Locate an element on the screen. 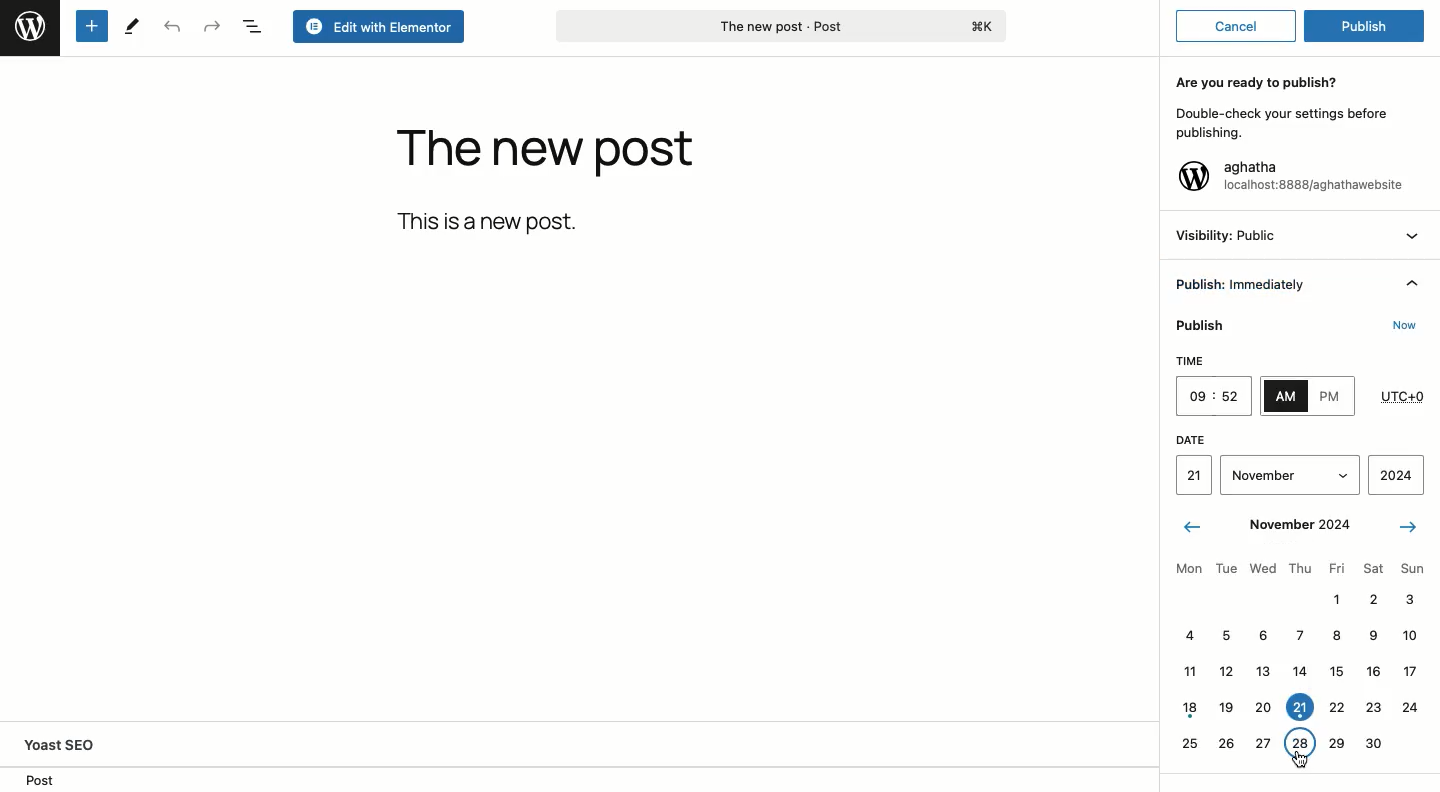 The height and width of the screenshot is (792, 1440). UTC is located at coordinates (1402, 397).